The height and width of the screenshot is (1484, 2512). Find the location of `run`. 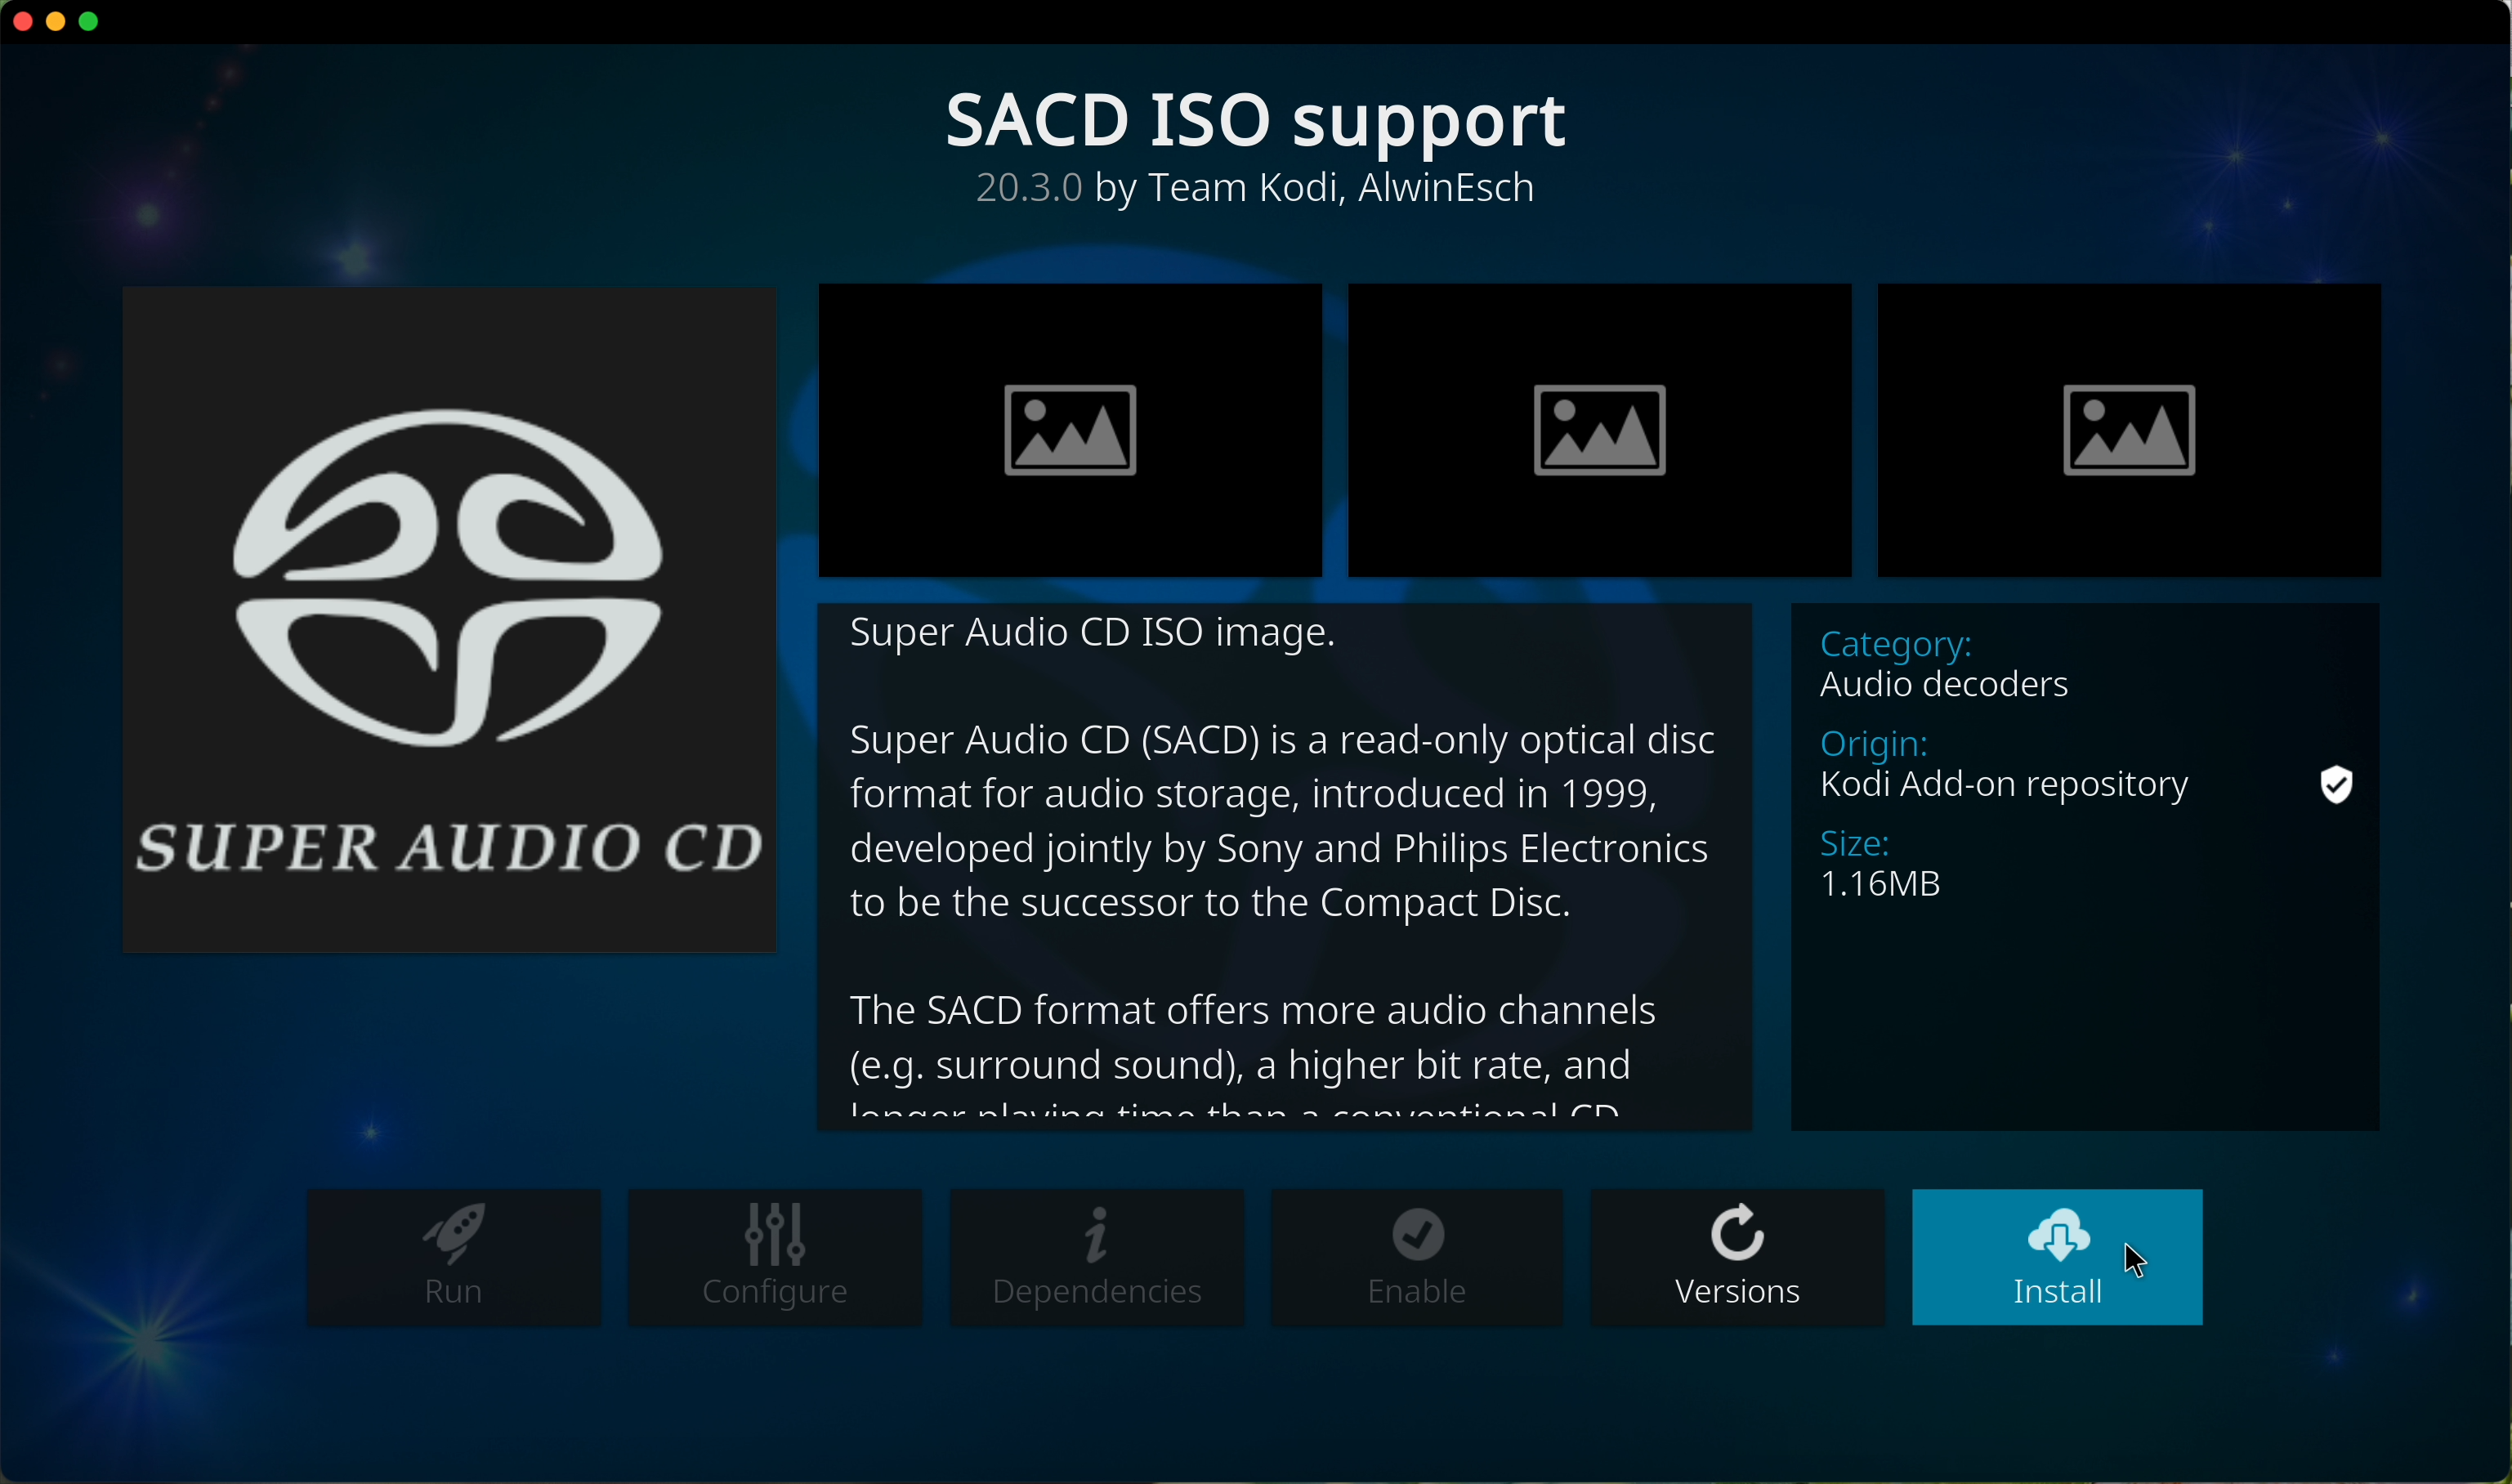

run is located at coordinates (454, 1260).